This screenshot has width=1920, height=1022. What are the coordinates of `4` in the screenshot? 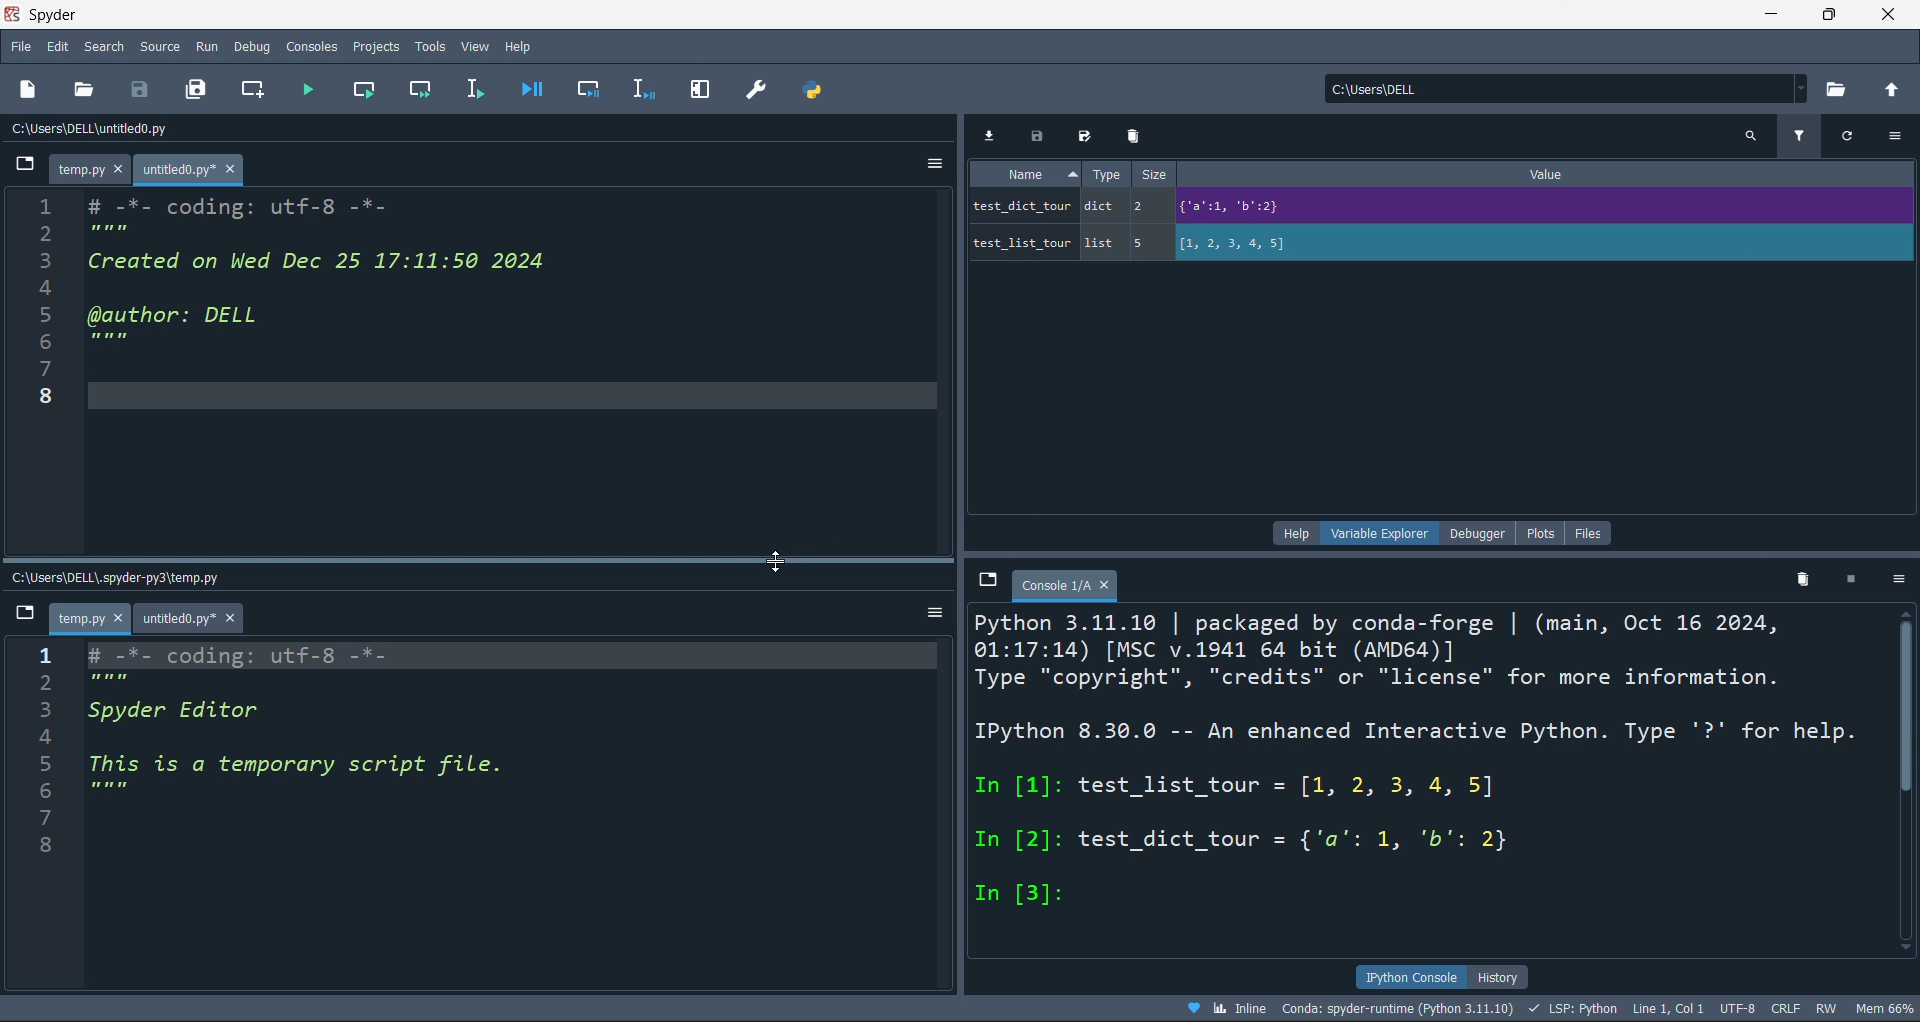 It's located at (89, 739).